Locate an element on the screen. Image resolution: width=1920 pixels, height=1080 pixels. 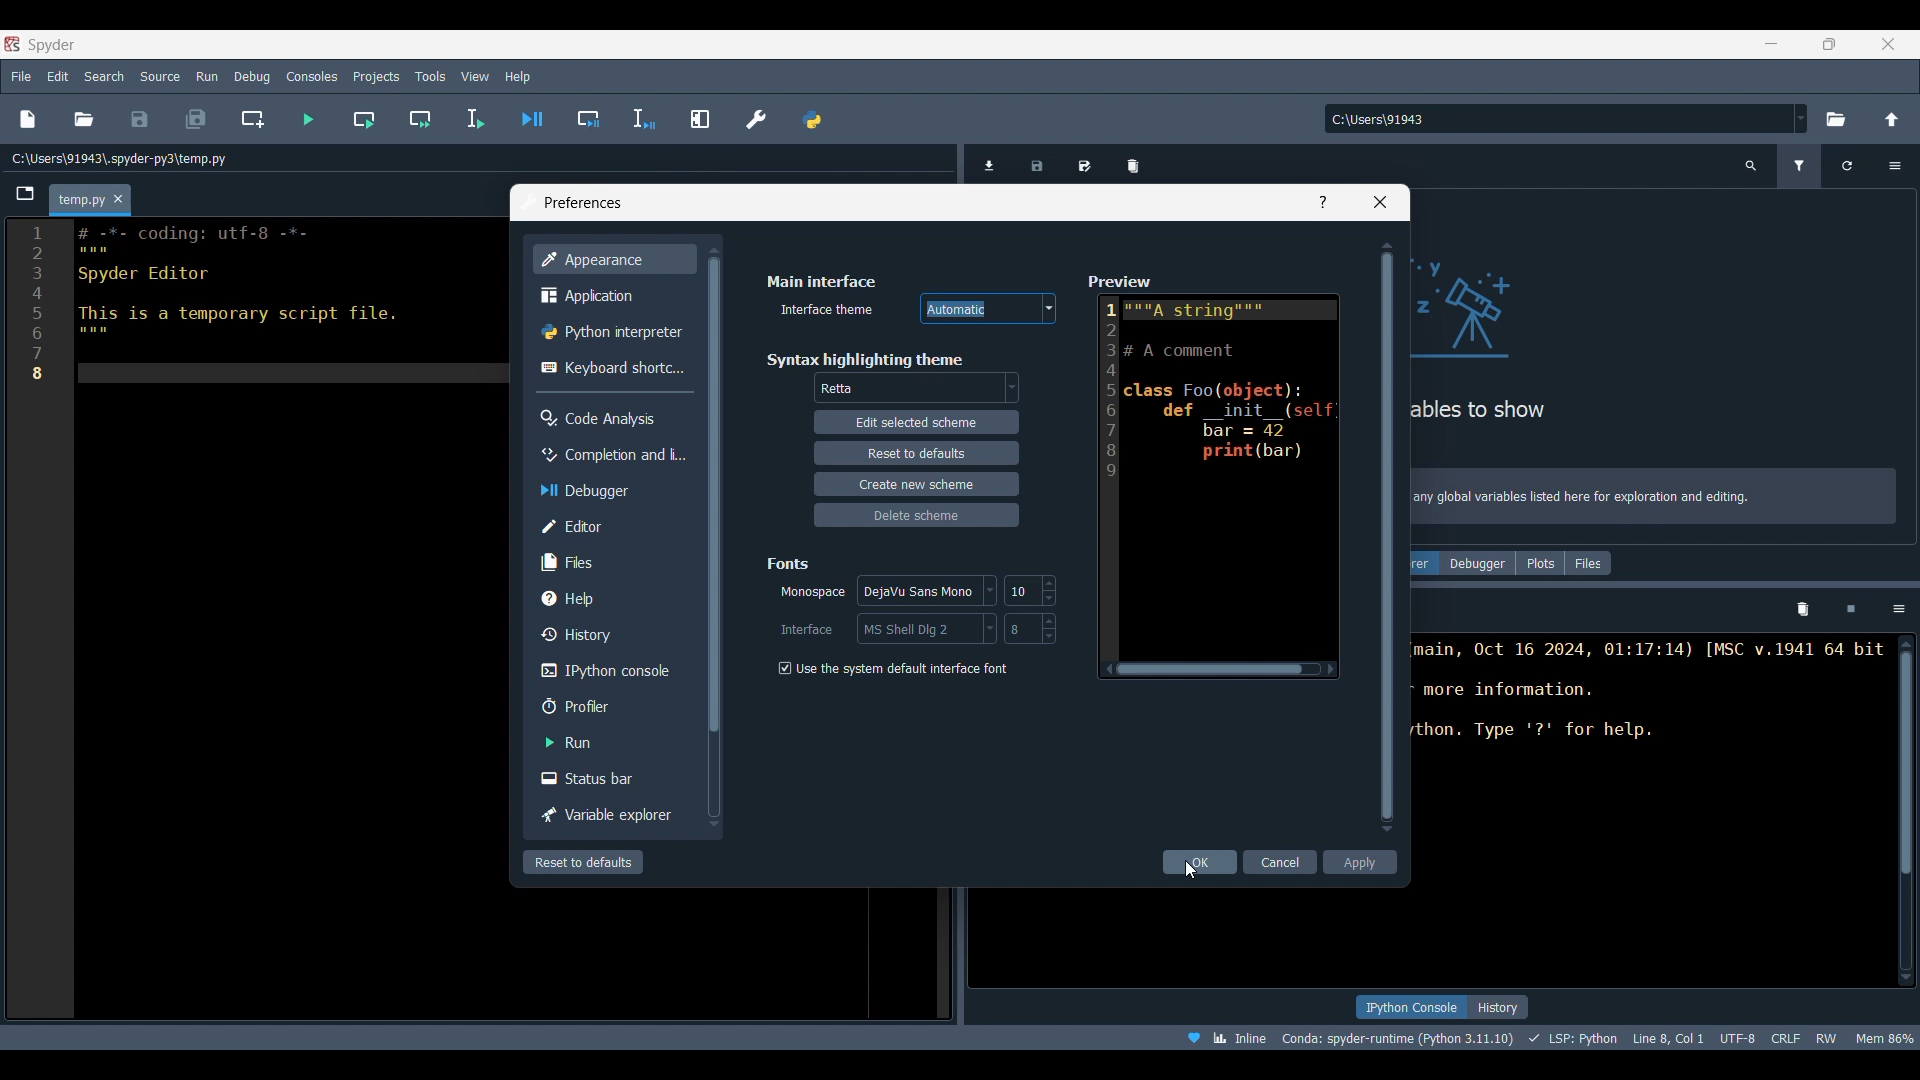
scroll bar is located at coordinates (1902, 809).